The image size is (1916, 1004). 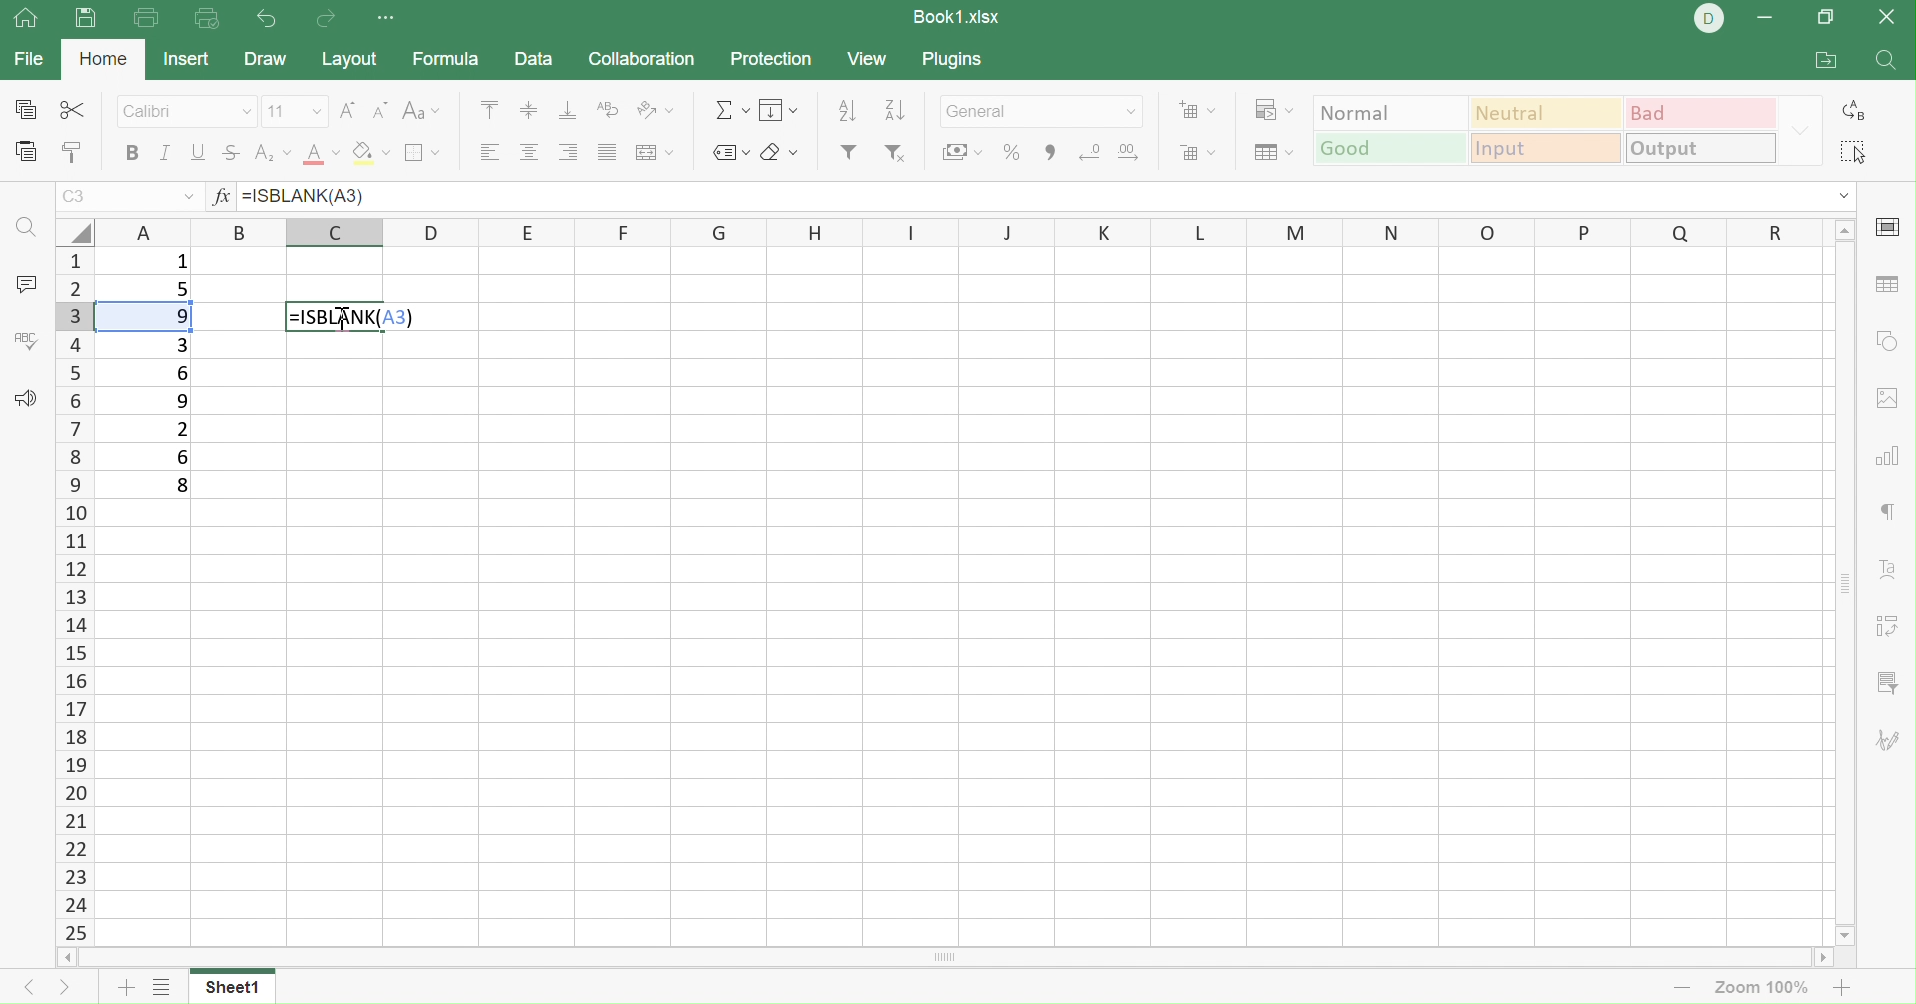 What do you see at coordinates (1845, 196) in the screenshot?
I see `Drop down` at bounding box center [1845, 196].